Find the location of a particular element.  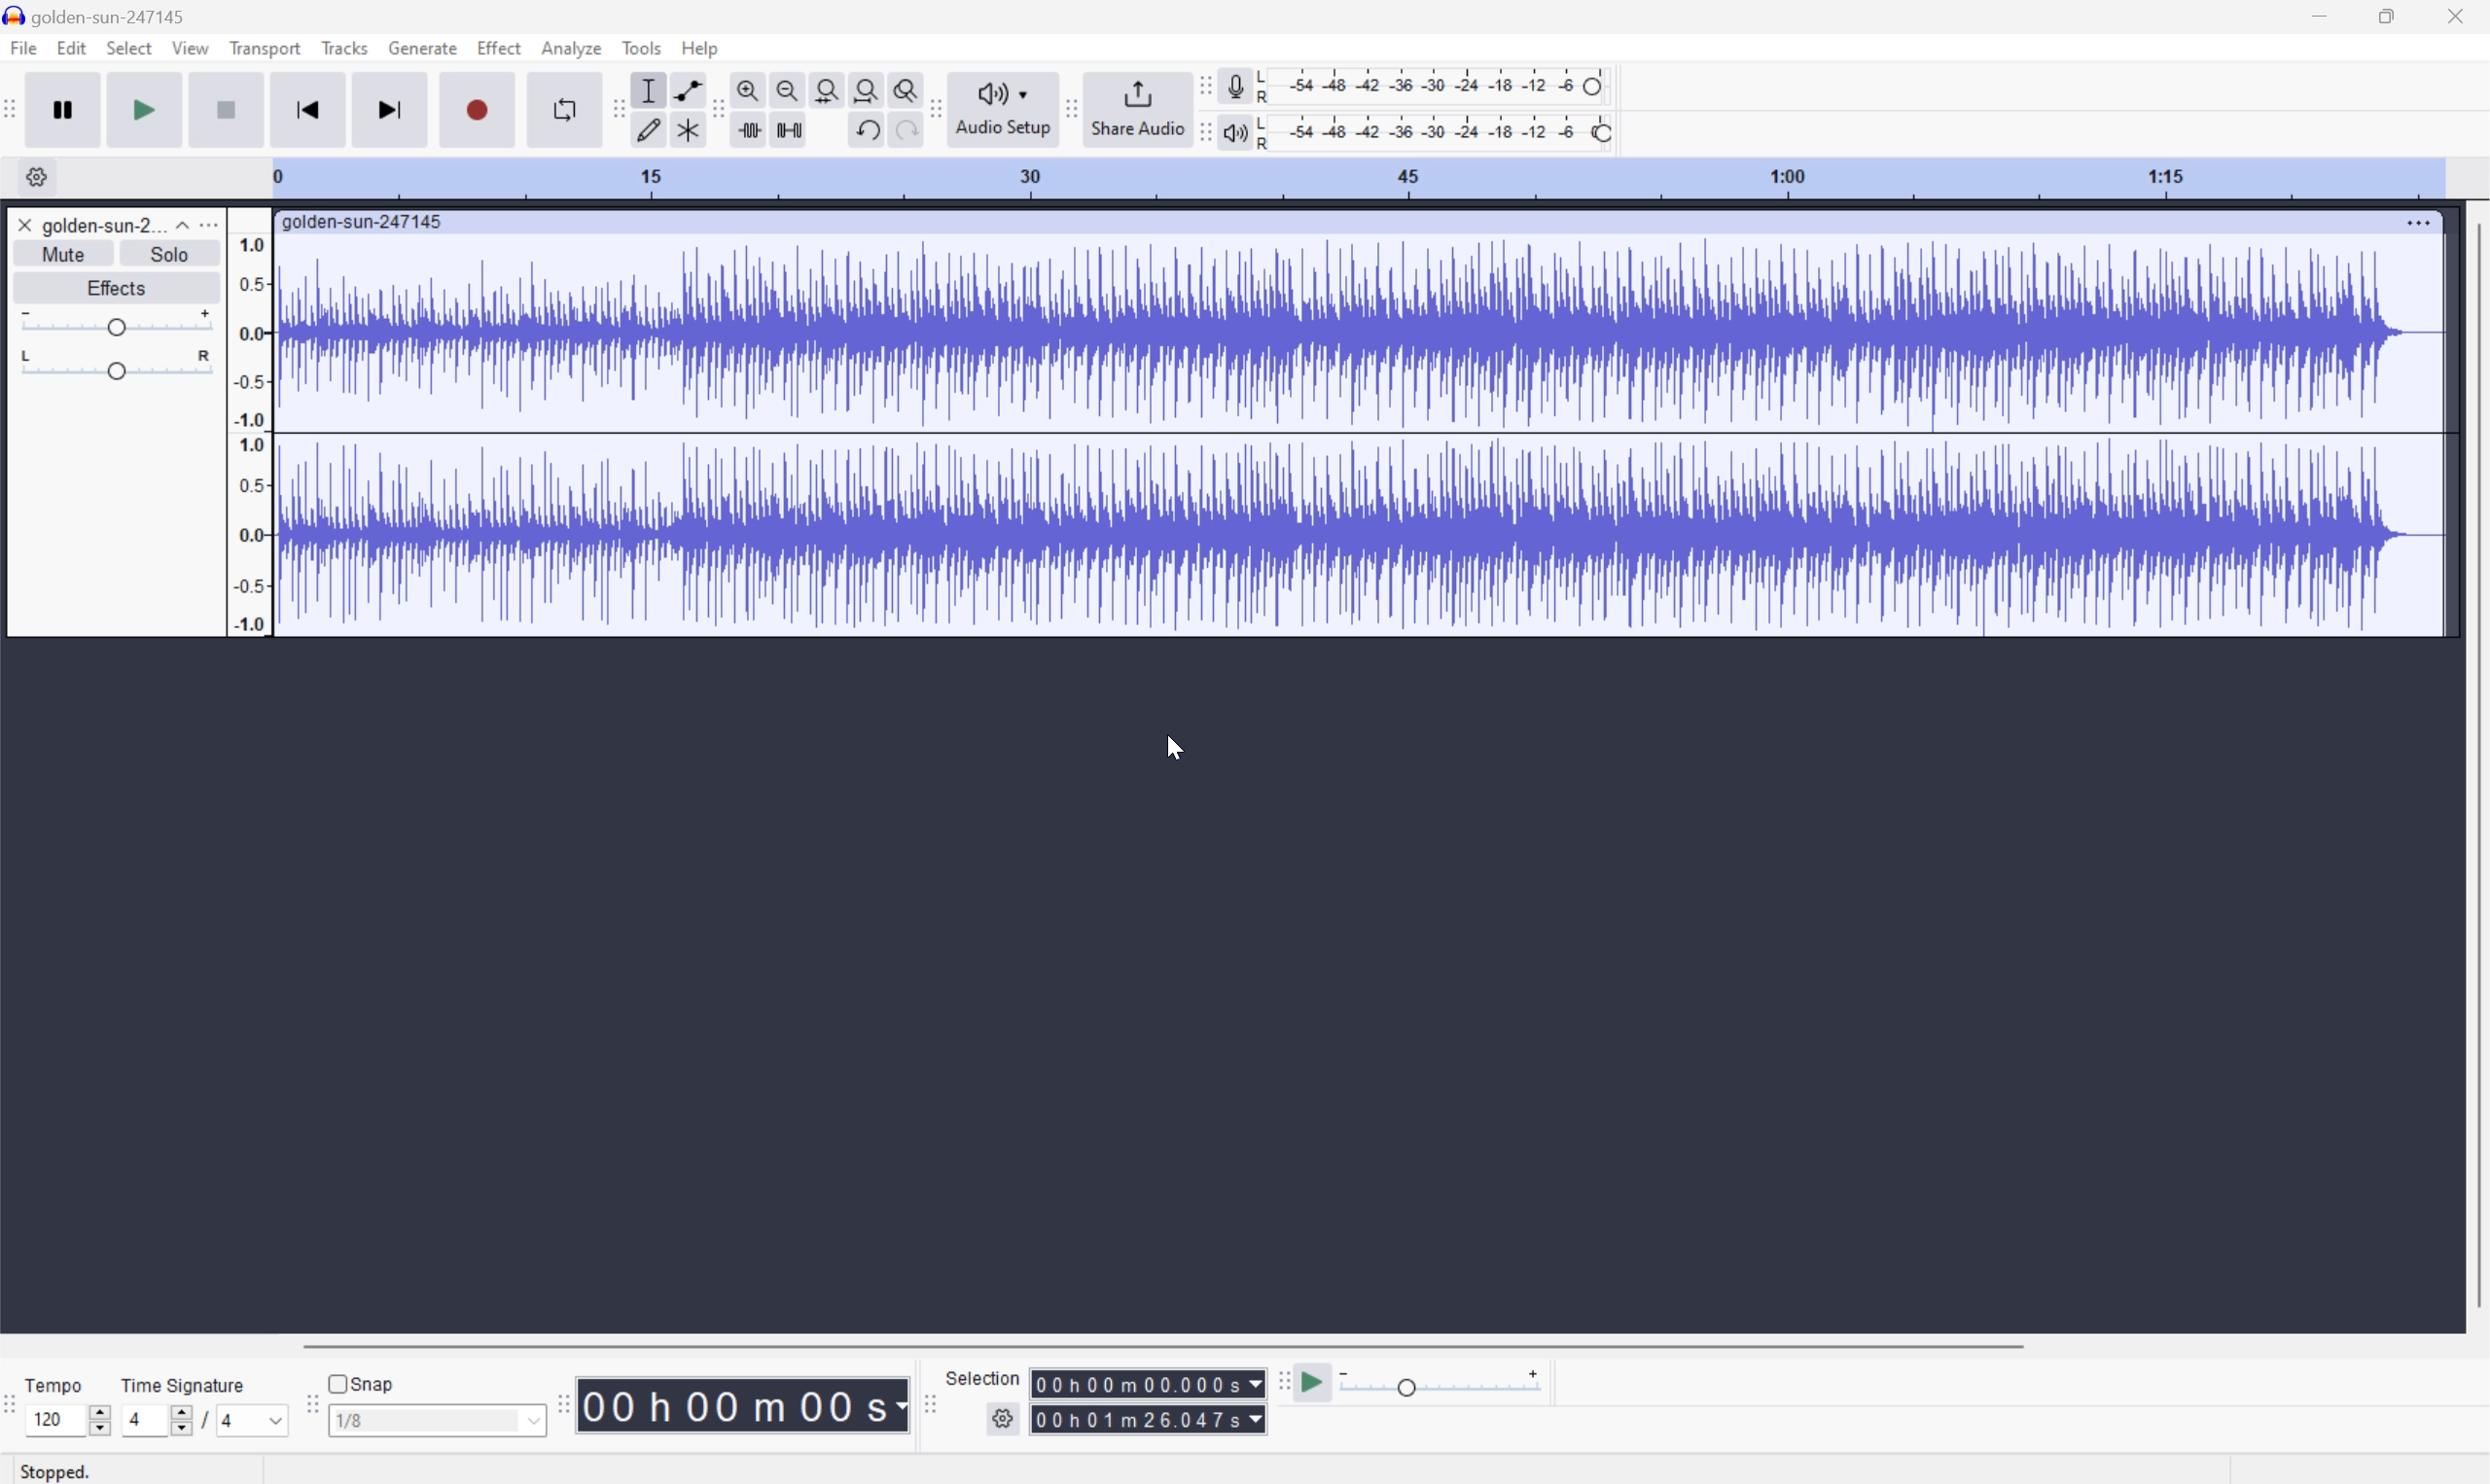

Pause is located at coordinates (67, 108).